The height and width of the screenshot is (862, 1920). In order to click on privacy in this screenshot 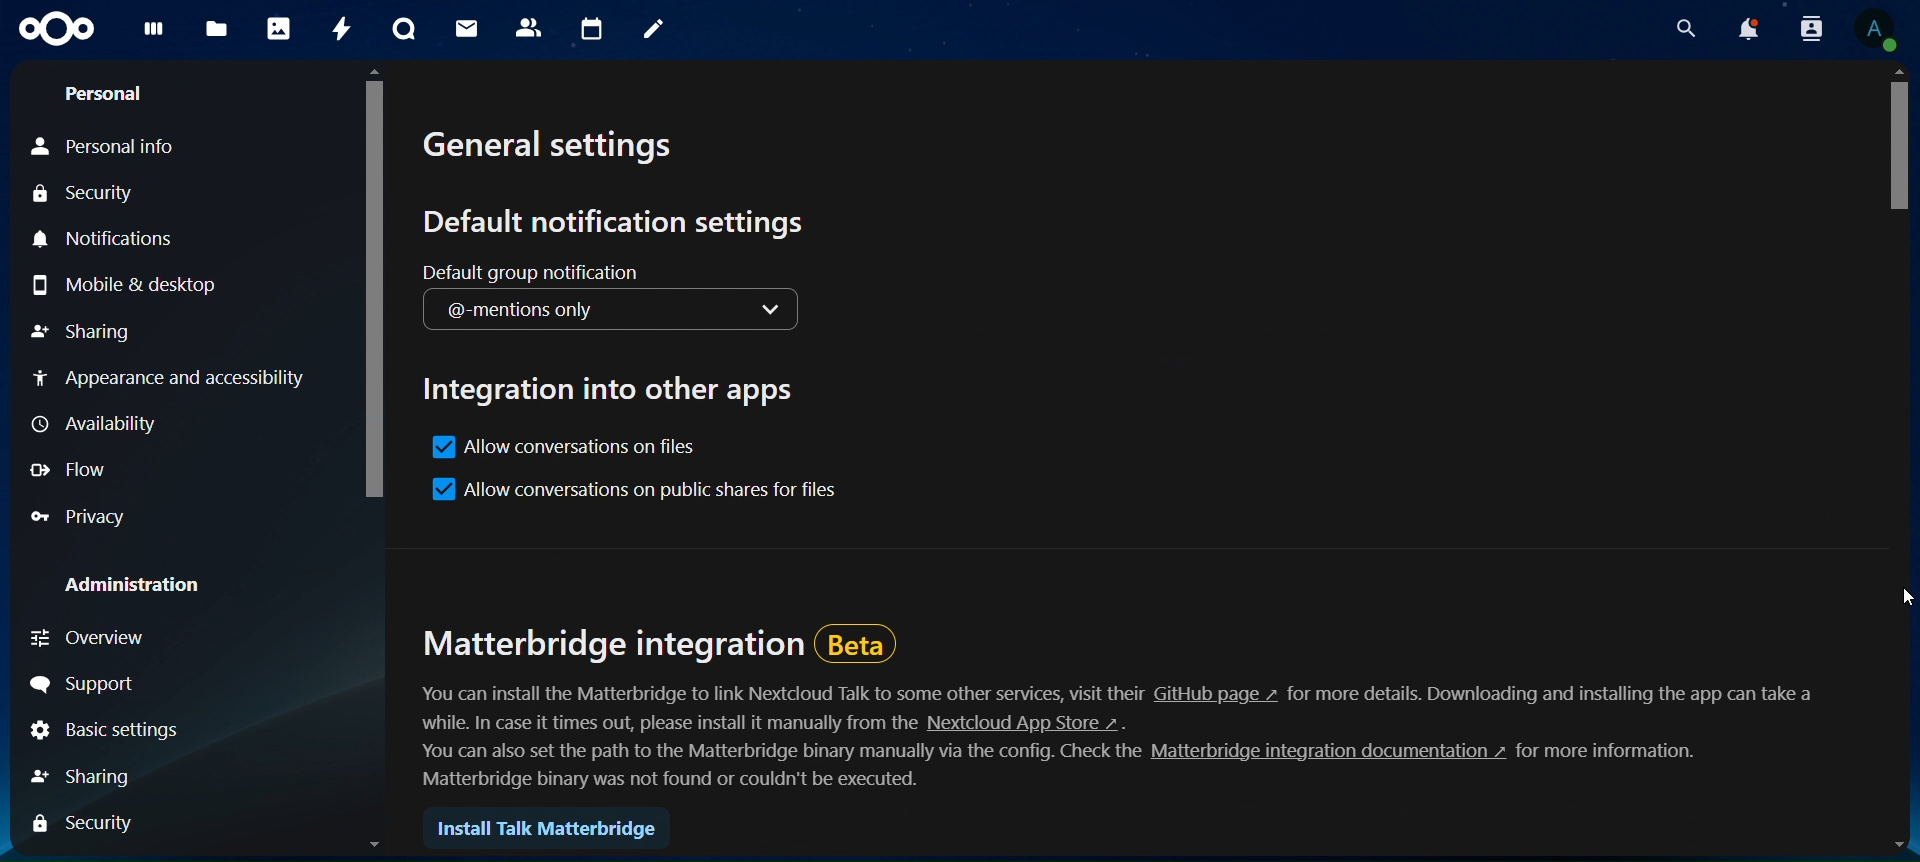, I will do `click(91, 518)`.